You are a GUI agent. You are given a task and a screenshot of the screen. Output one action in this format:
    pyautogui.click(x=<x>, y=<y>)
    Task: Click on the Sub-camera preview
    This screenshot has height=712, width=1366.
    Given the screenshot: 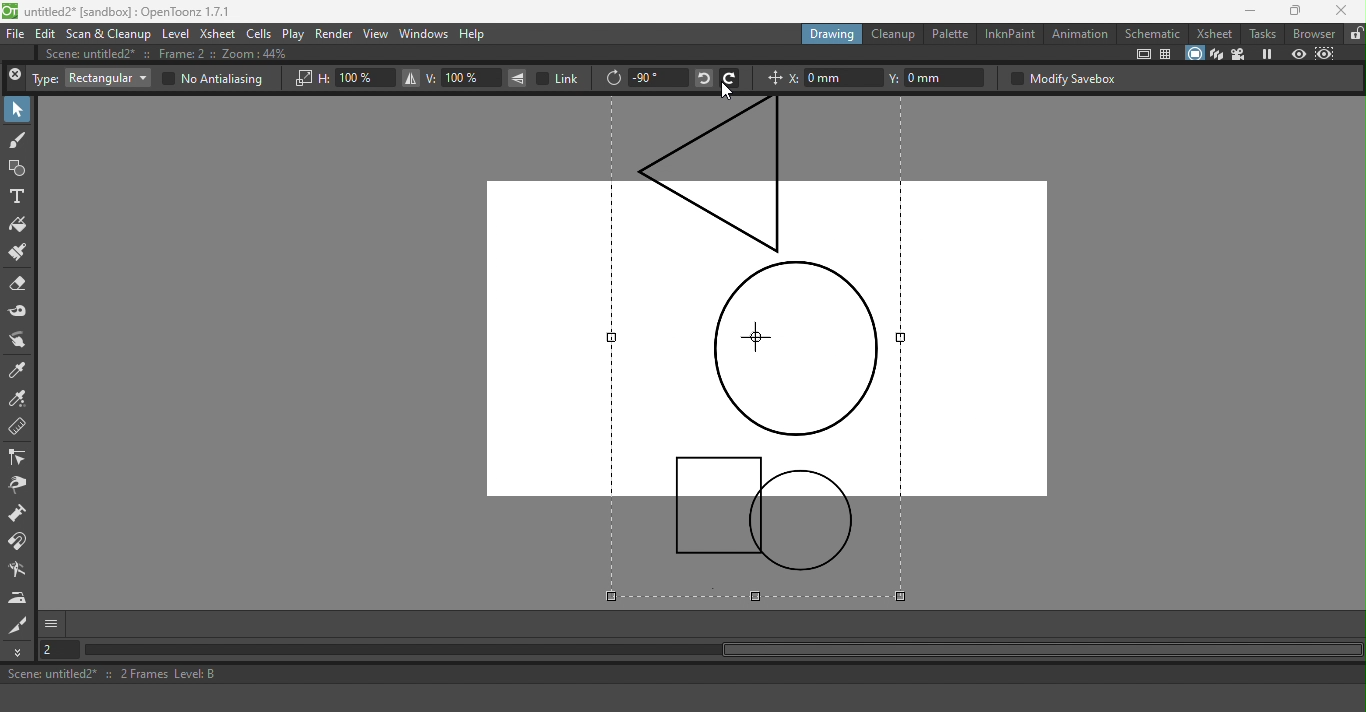 What is the action you would take?
    pyautogui.click(x=1325, y=53)
    